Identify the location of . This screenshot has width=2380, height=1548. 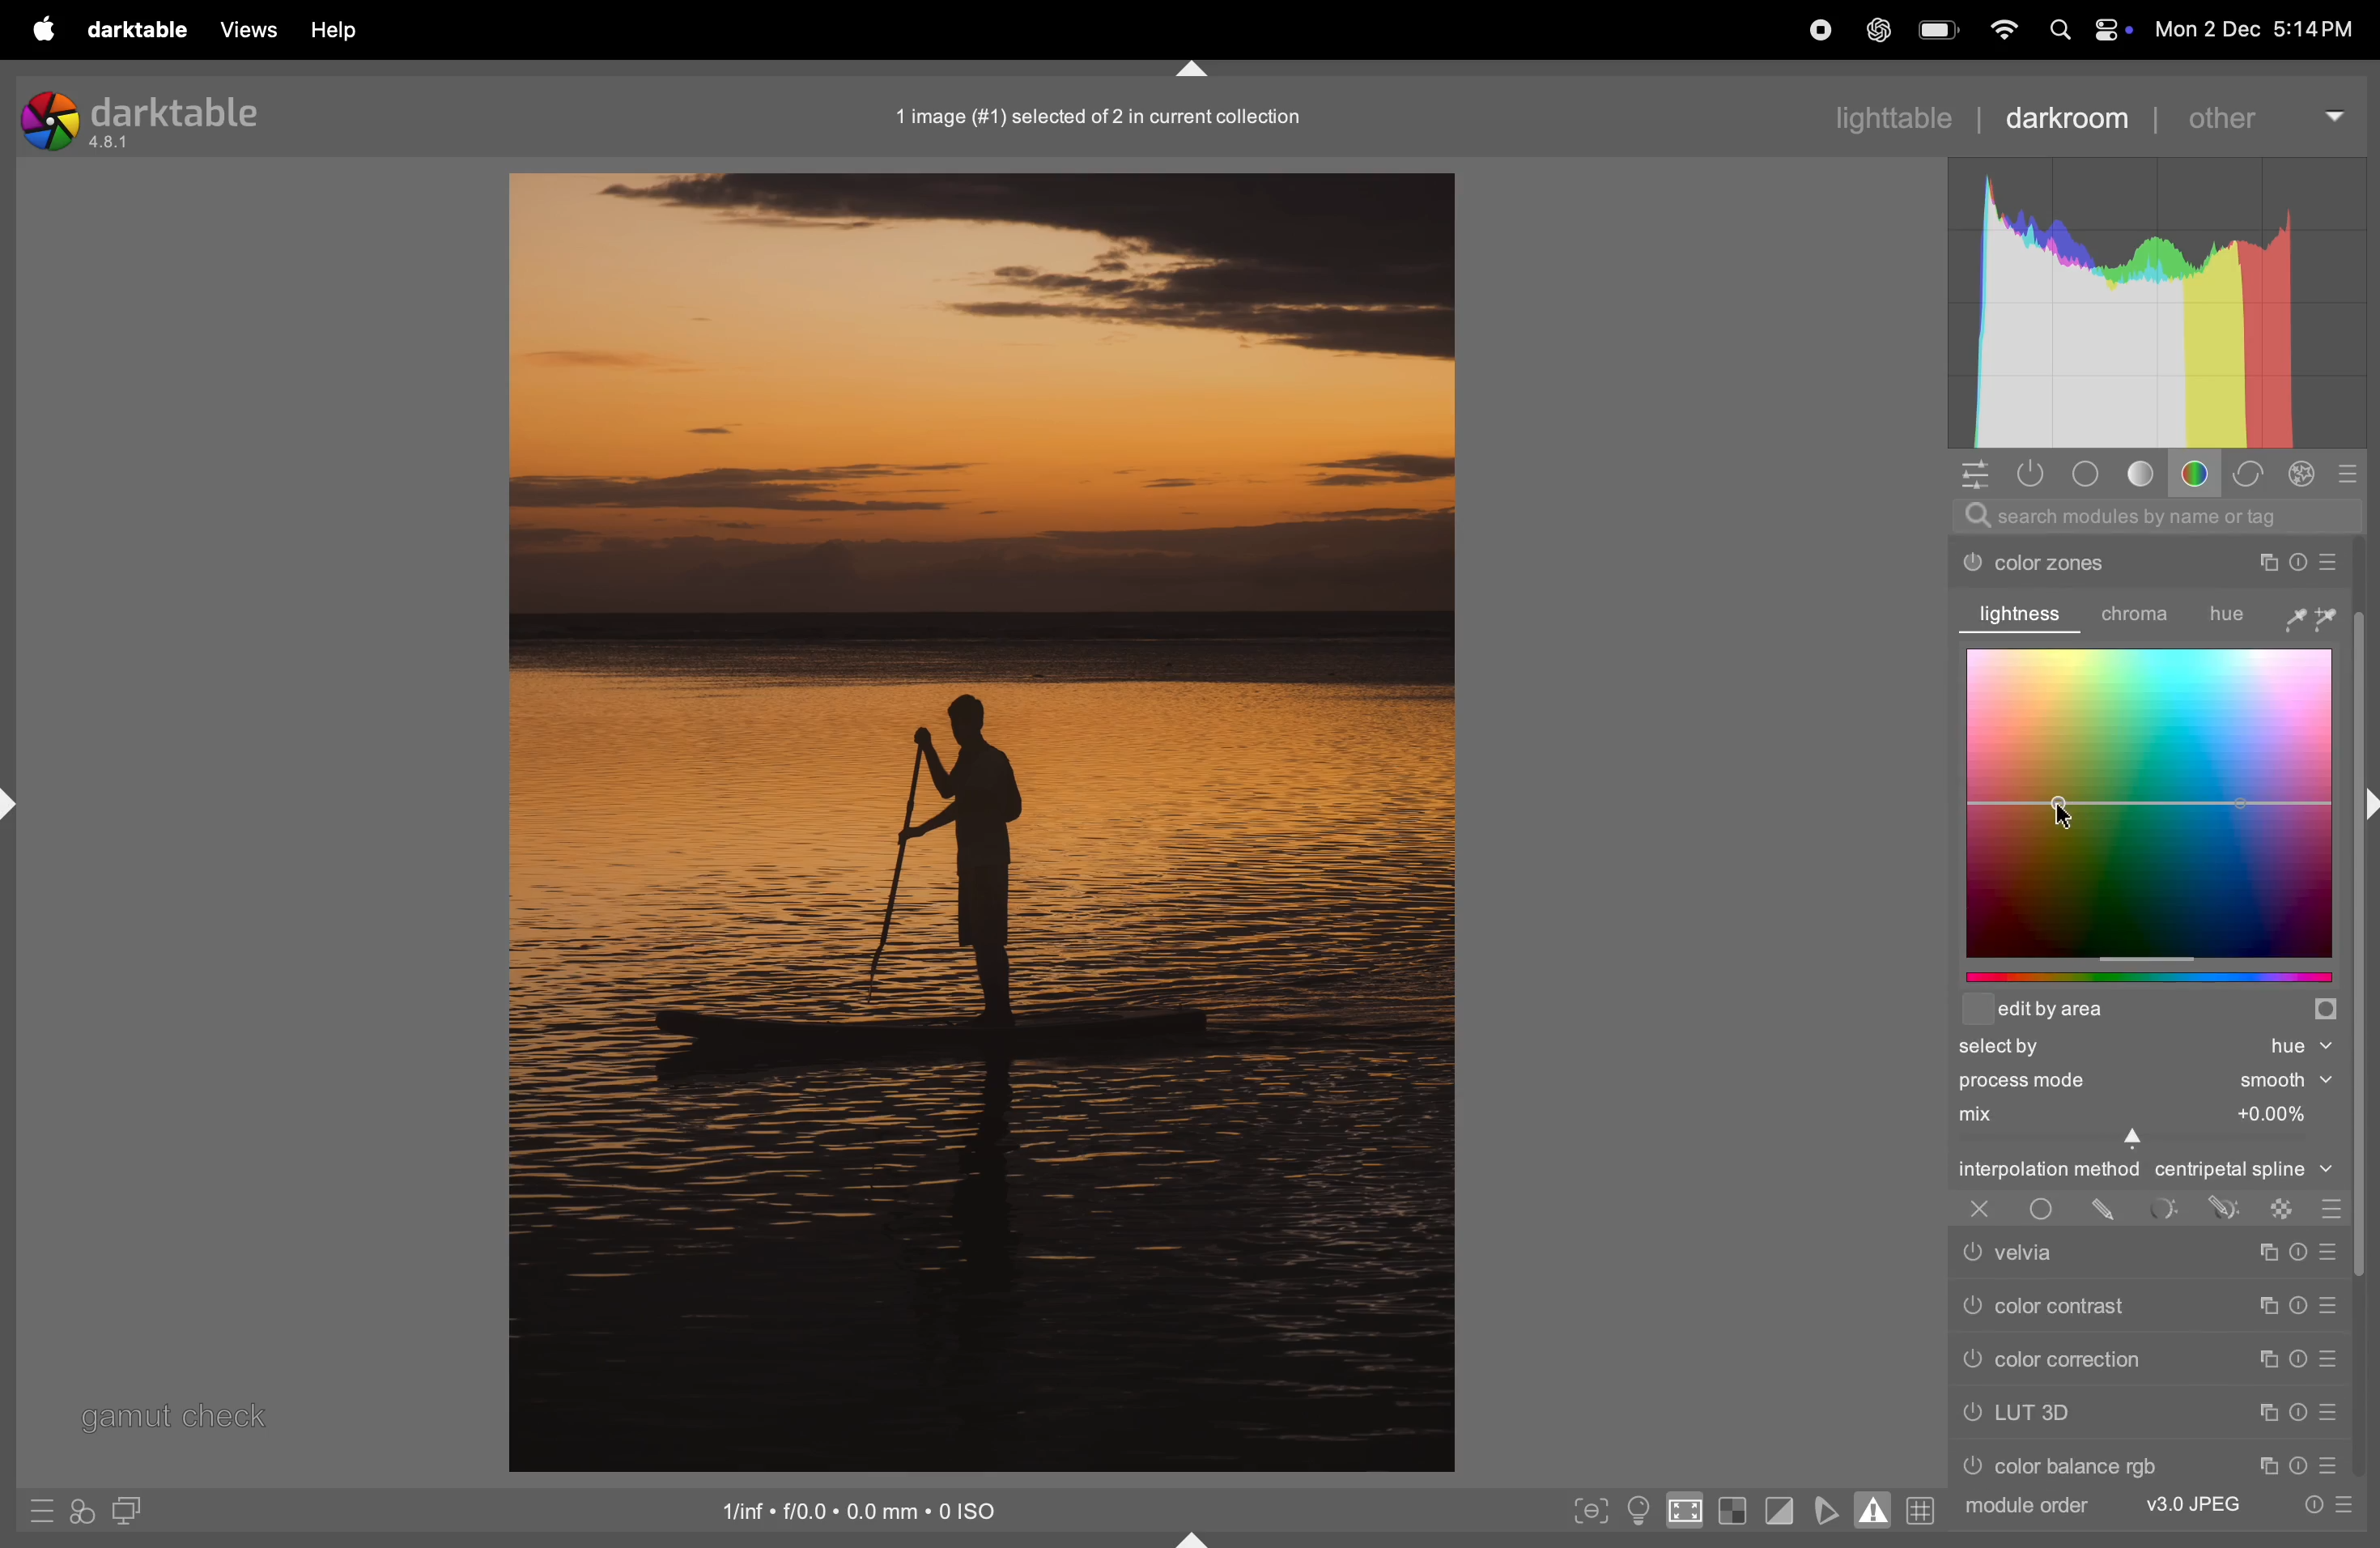
(2251, 474).